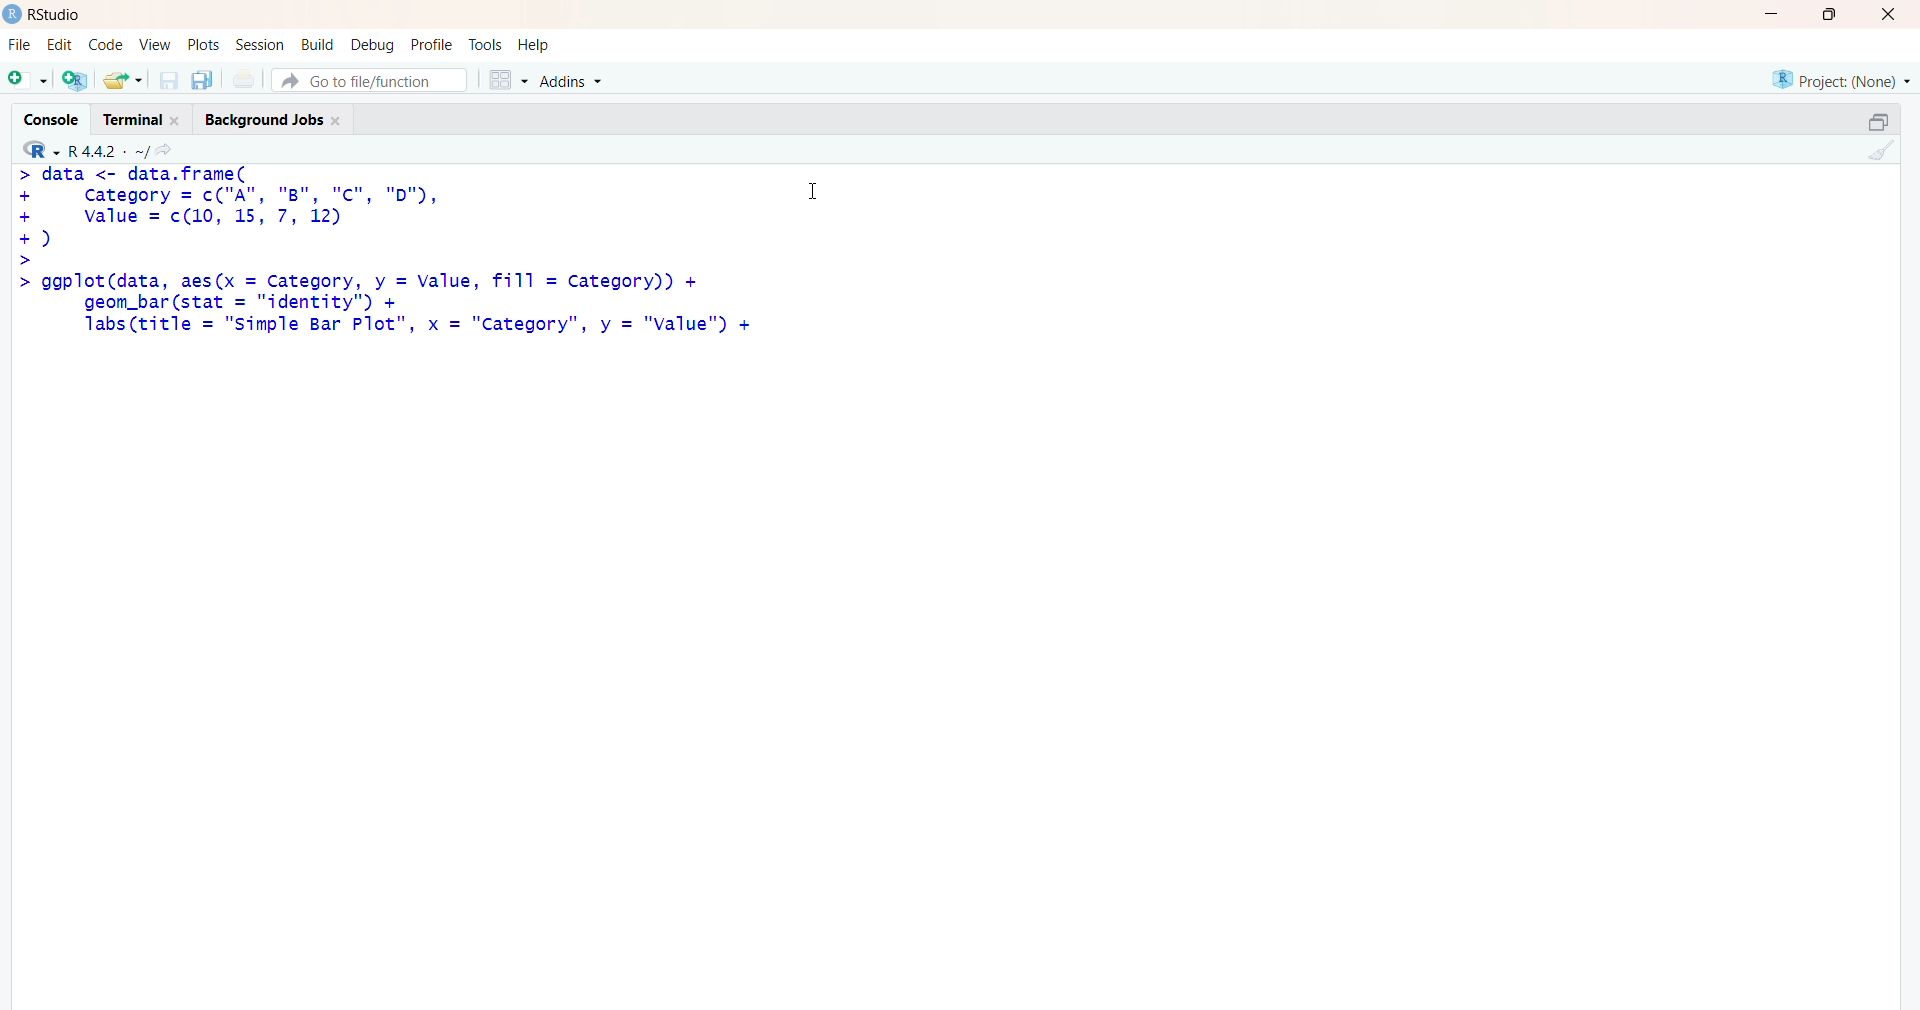 This screenshot has width=1920, height=1010. What do you see at coordinates (27, 77) in the screenshot?
I see `new file` at bounding box center [27, 77].